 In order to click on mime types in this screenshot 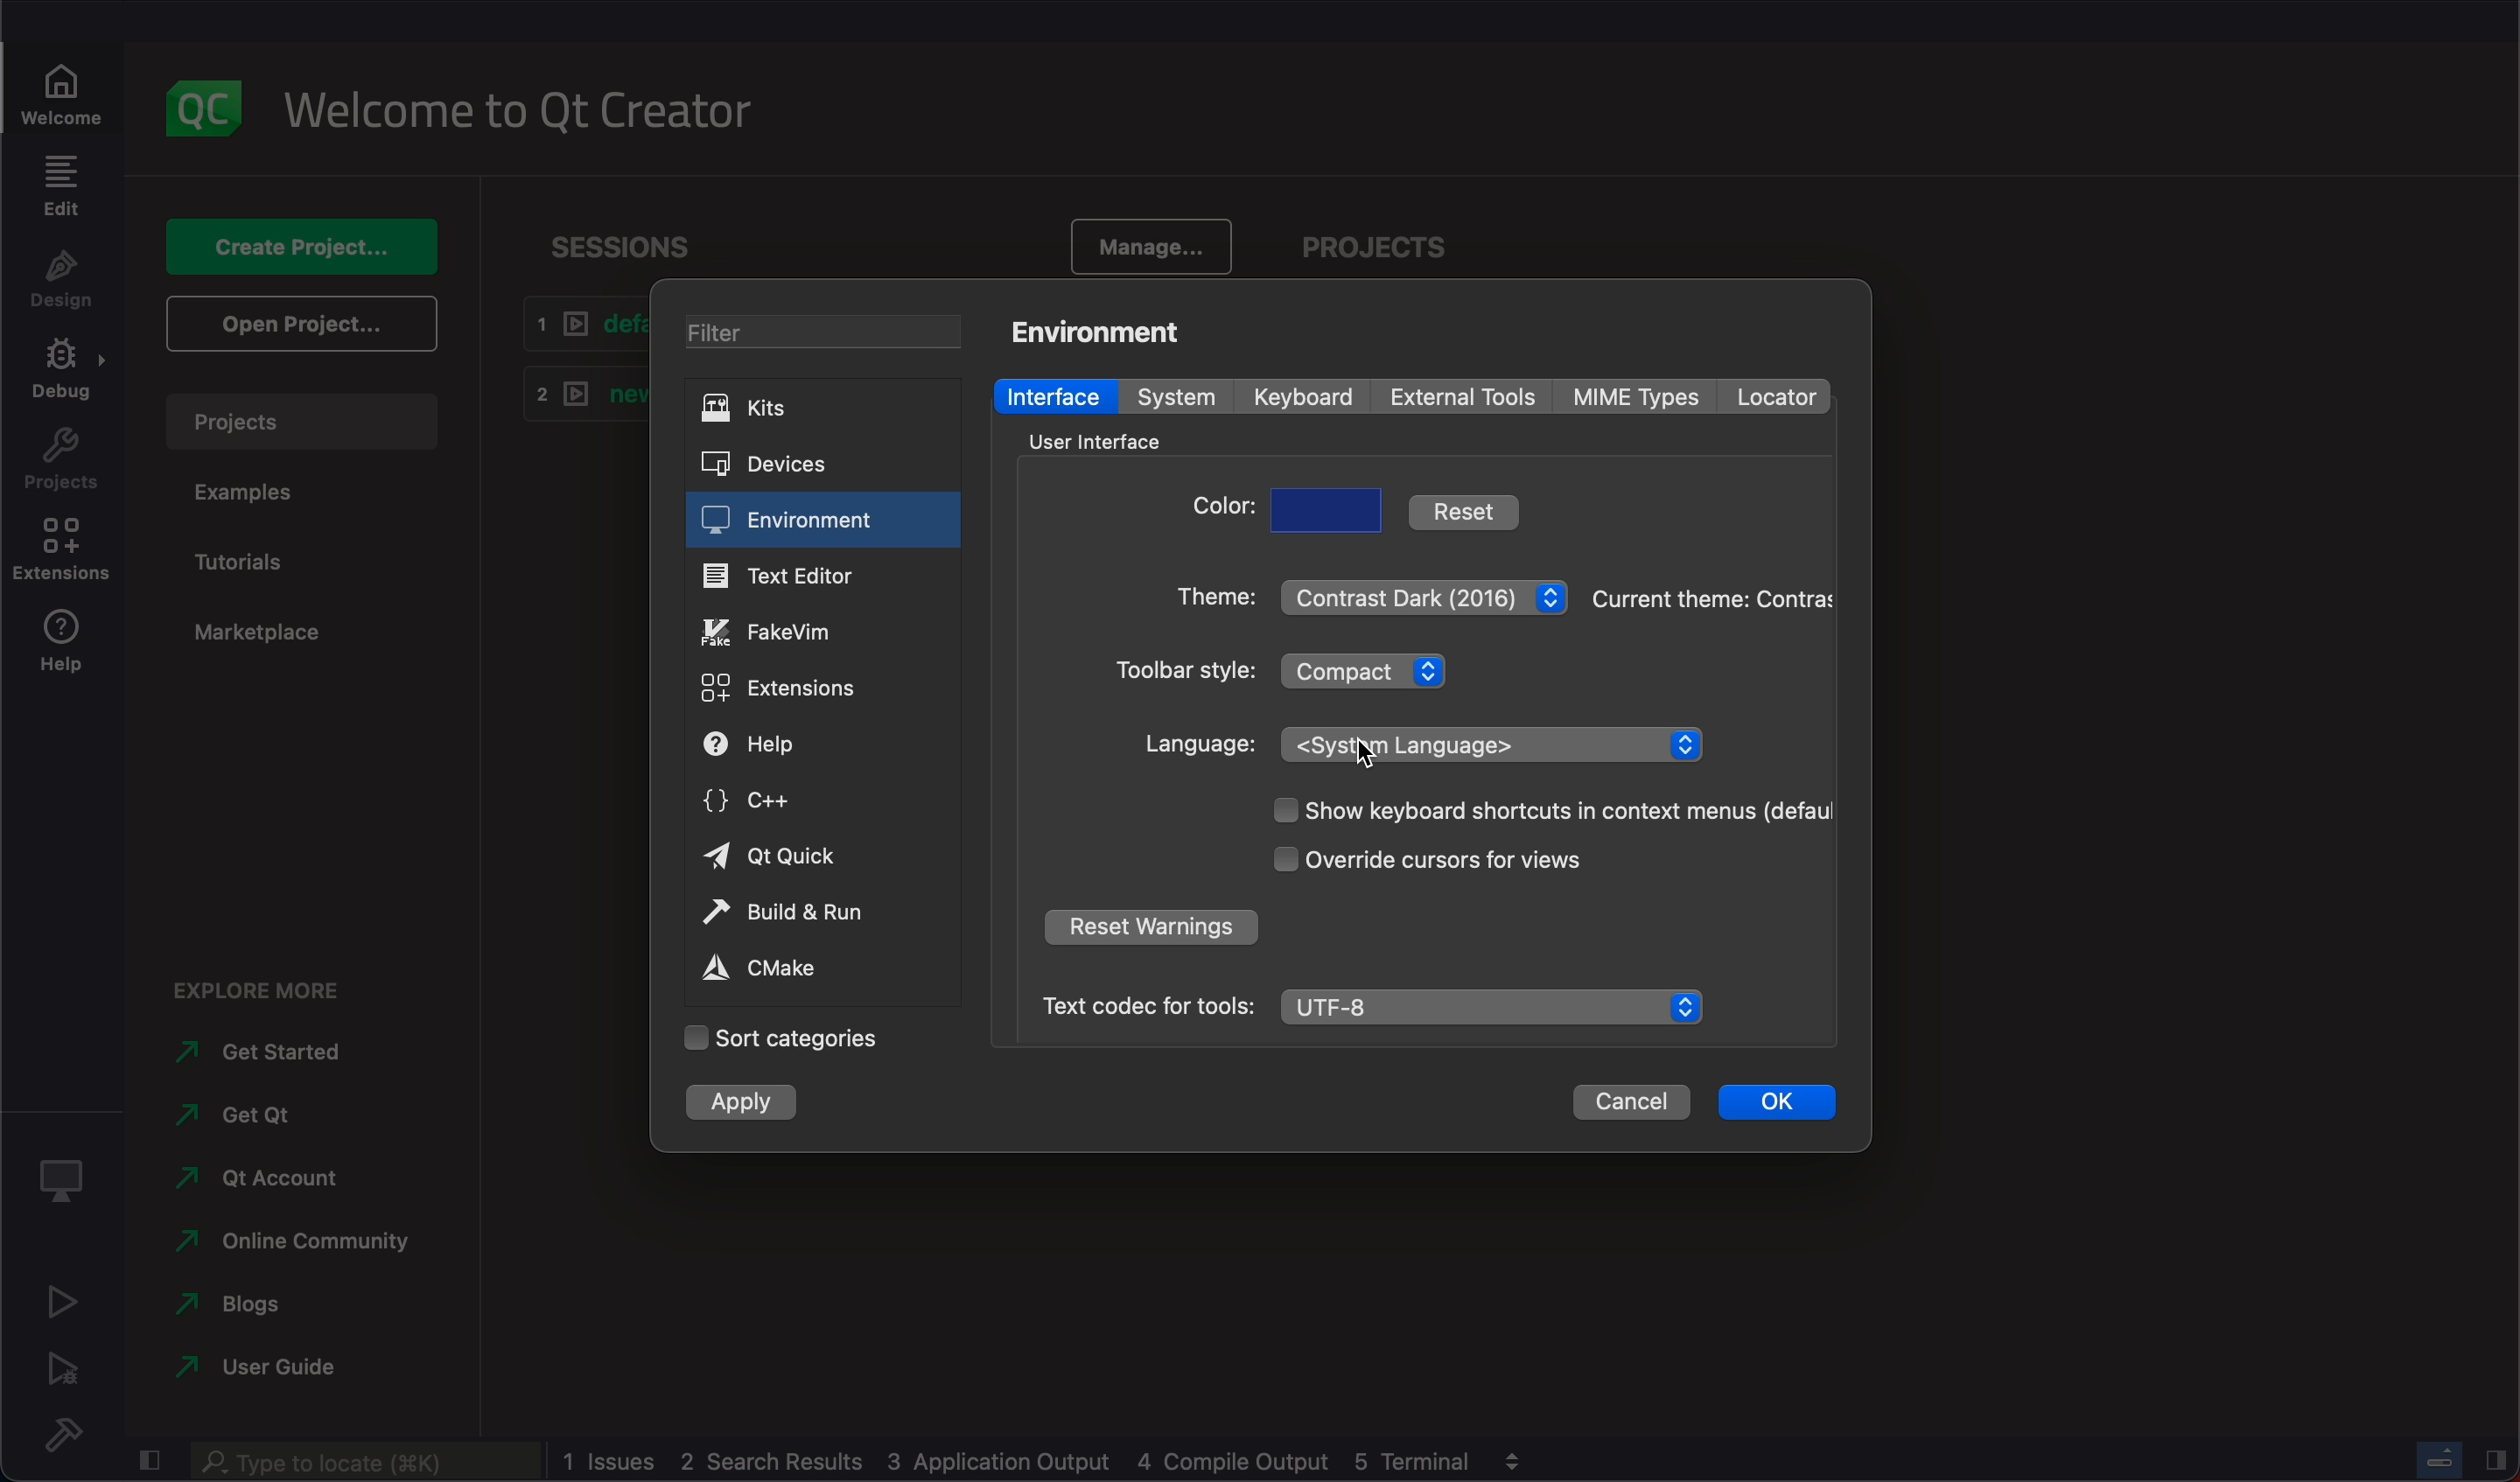, I will do `click(1644, 396)`.